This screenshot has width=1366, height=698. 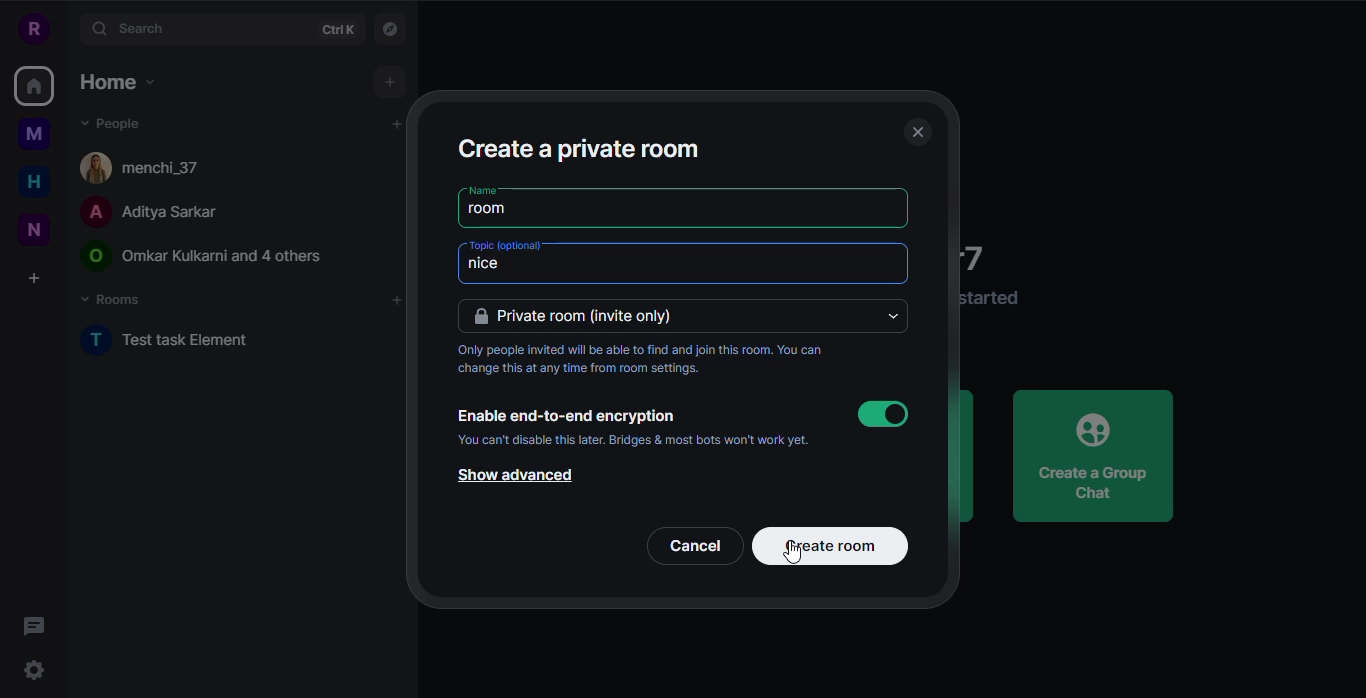 I want to click on profile, so click(x=32, y=27).